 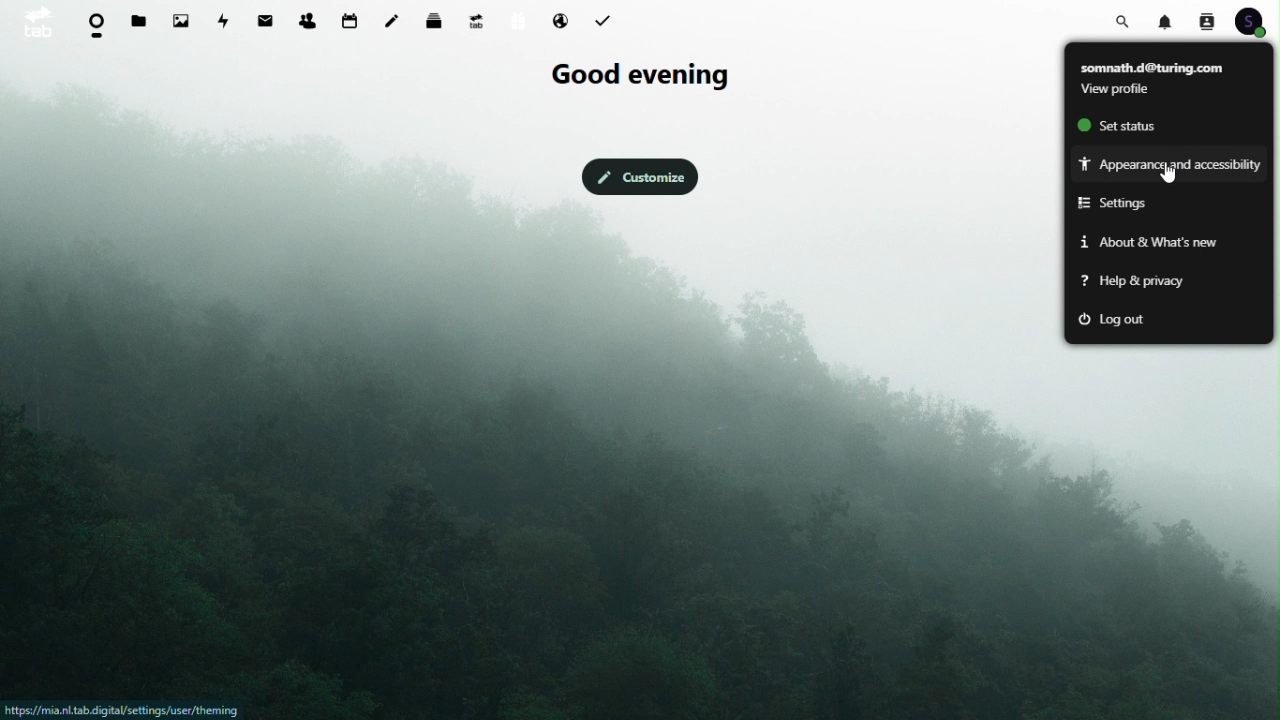 What do you see at coordinates (1129, 320) in the screenshot?
I see `Logout` at bounding box center [1129, 320].